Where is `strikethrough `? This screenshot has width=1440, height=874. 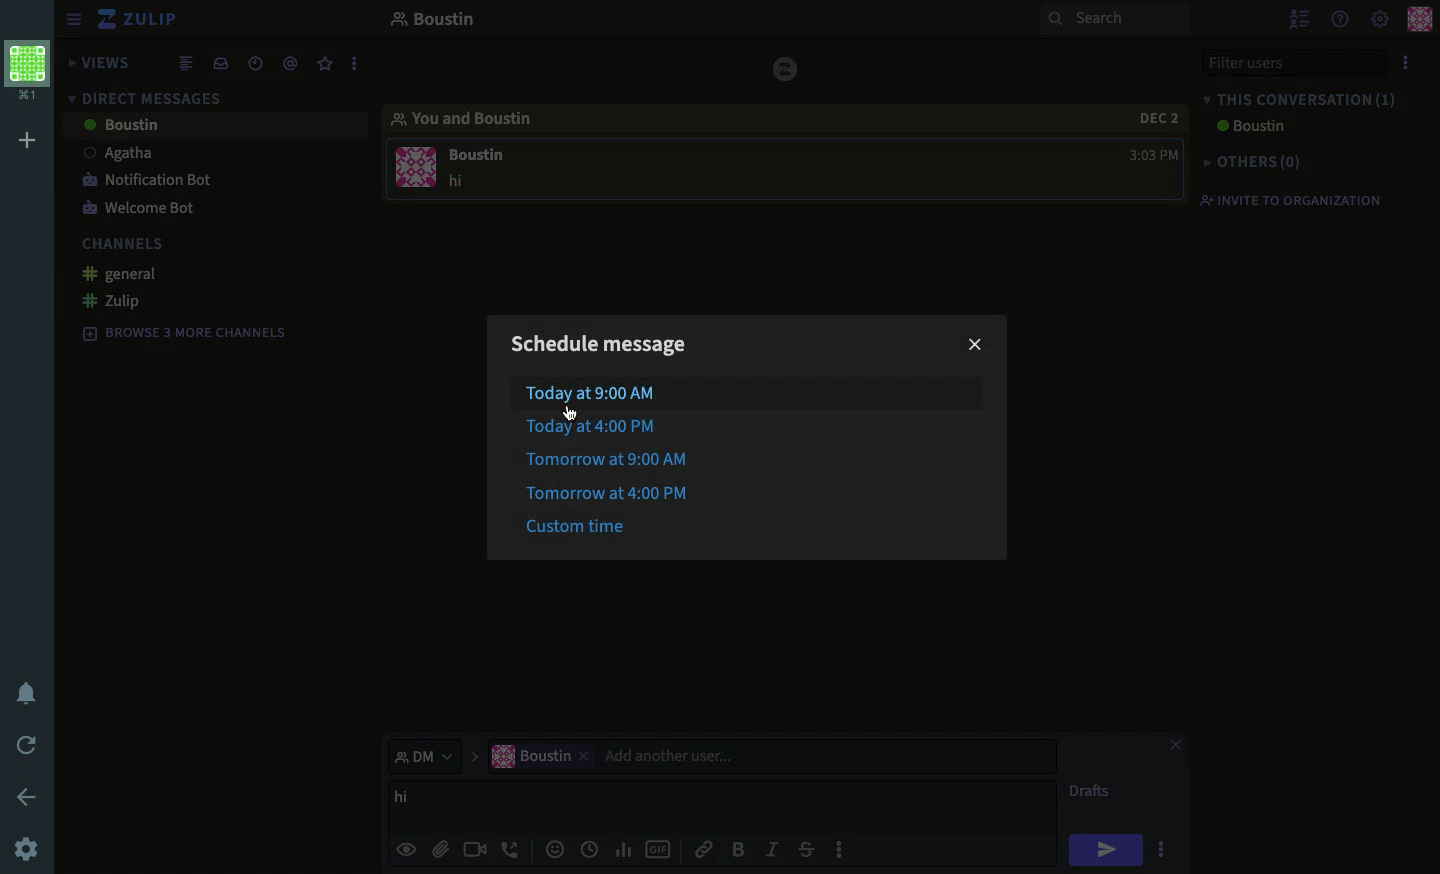
strikethrough  is located at coordinates (809, 846).